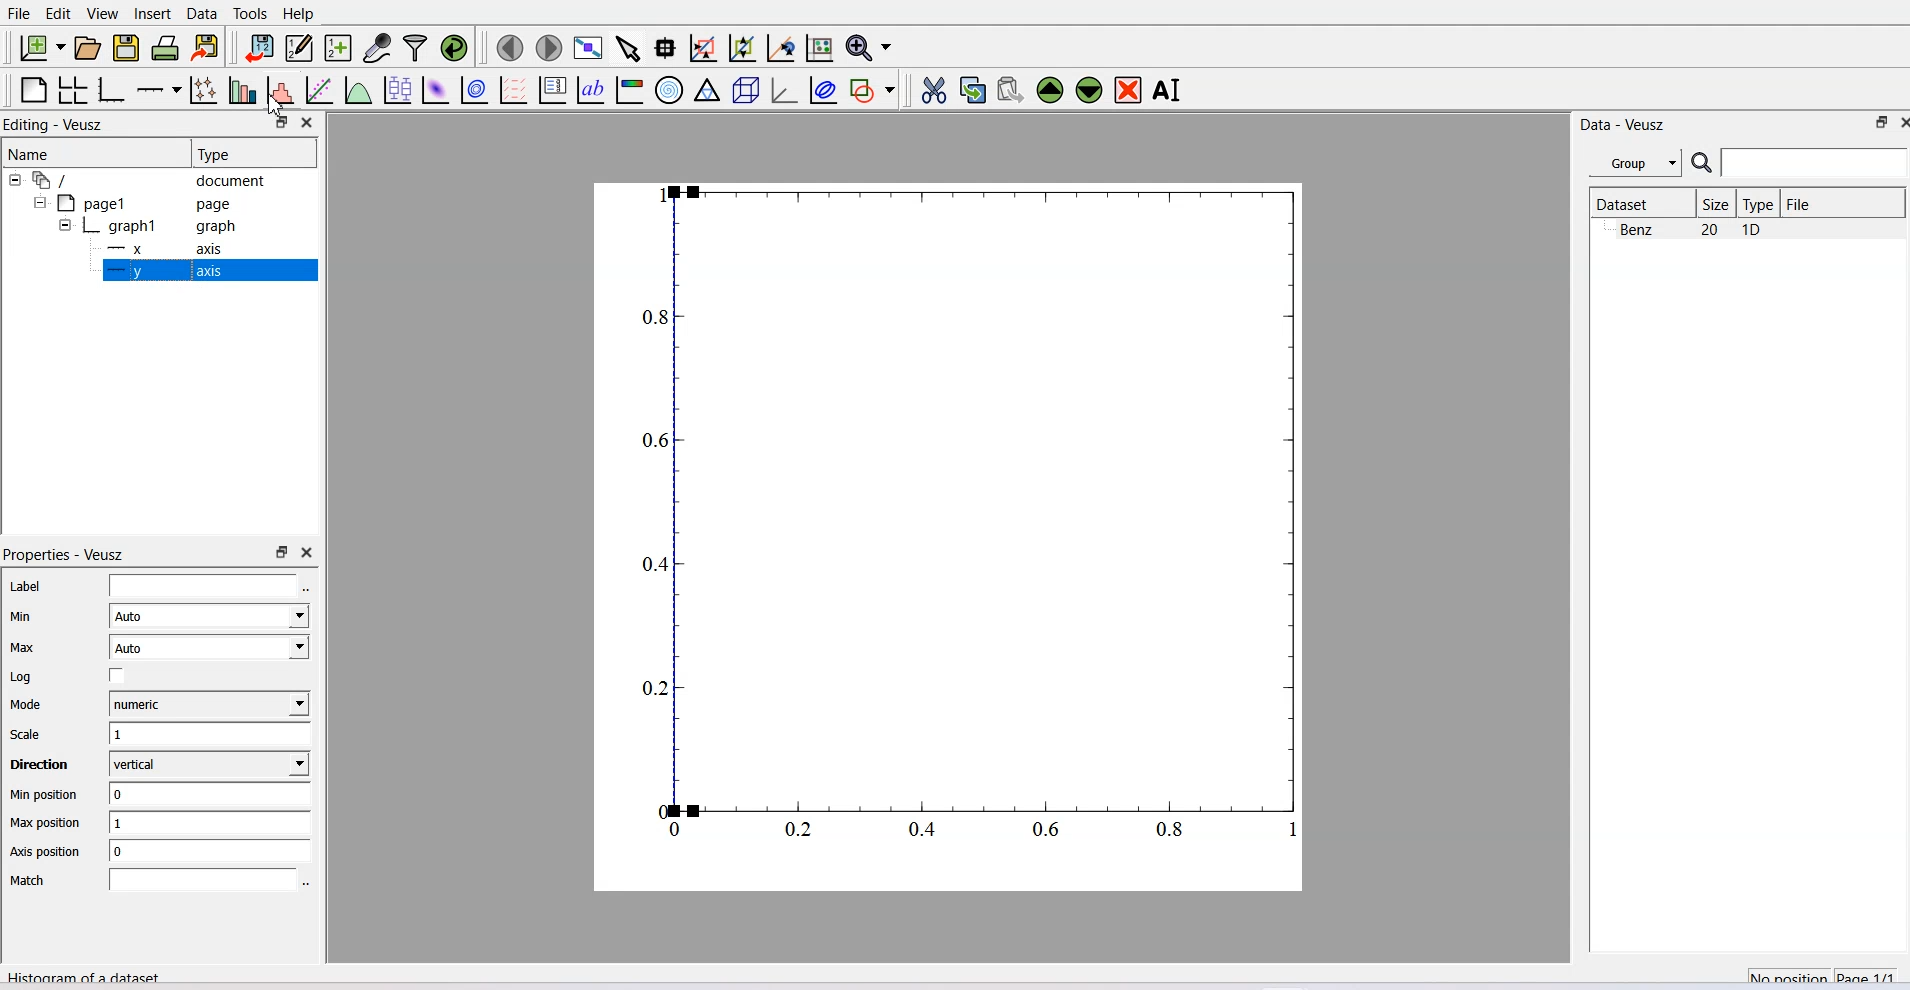 The height and width of the screenshot is (990, 1910). Describe the element at coordinates (552, 90) in the screenshot. I see `Plot key` at that location.